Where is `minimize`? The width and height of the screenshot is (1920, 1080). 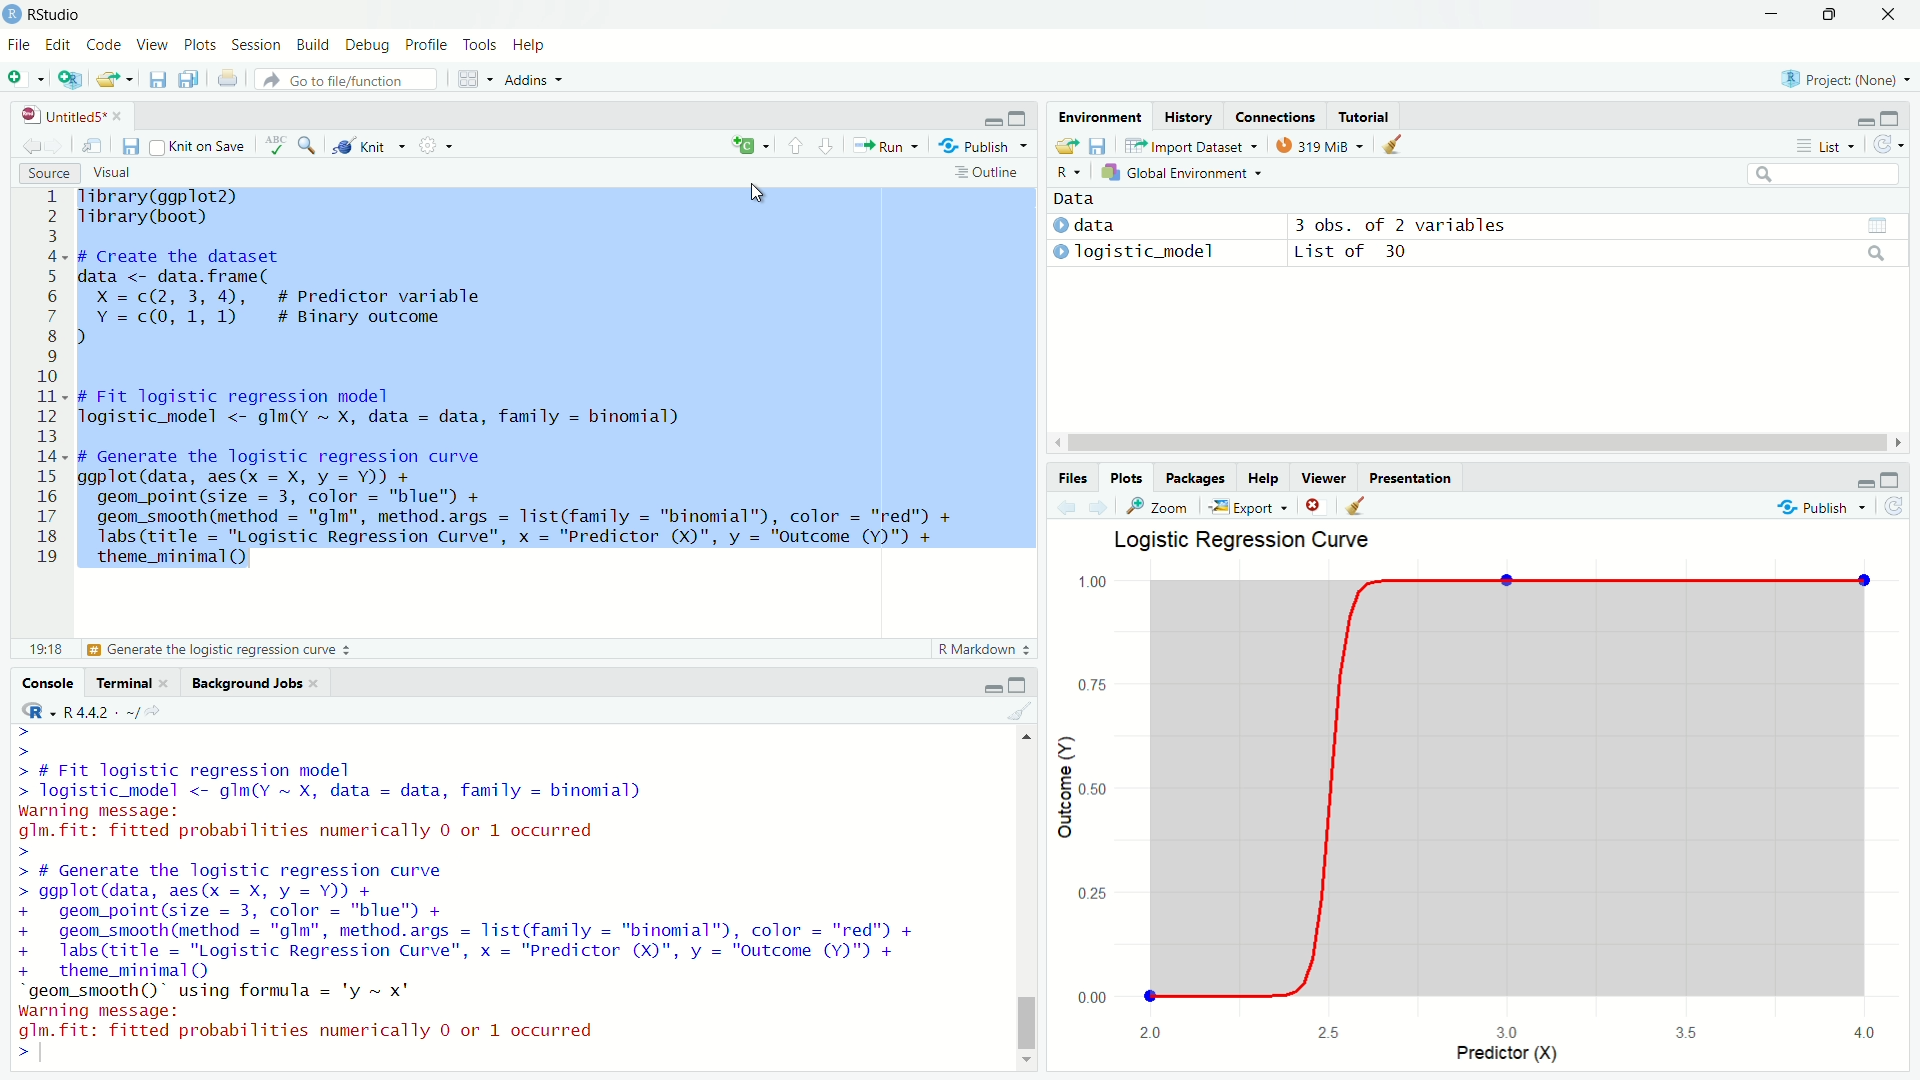 minimize is located at coordinates (1865, 122).